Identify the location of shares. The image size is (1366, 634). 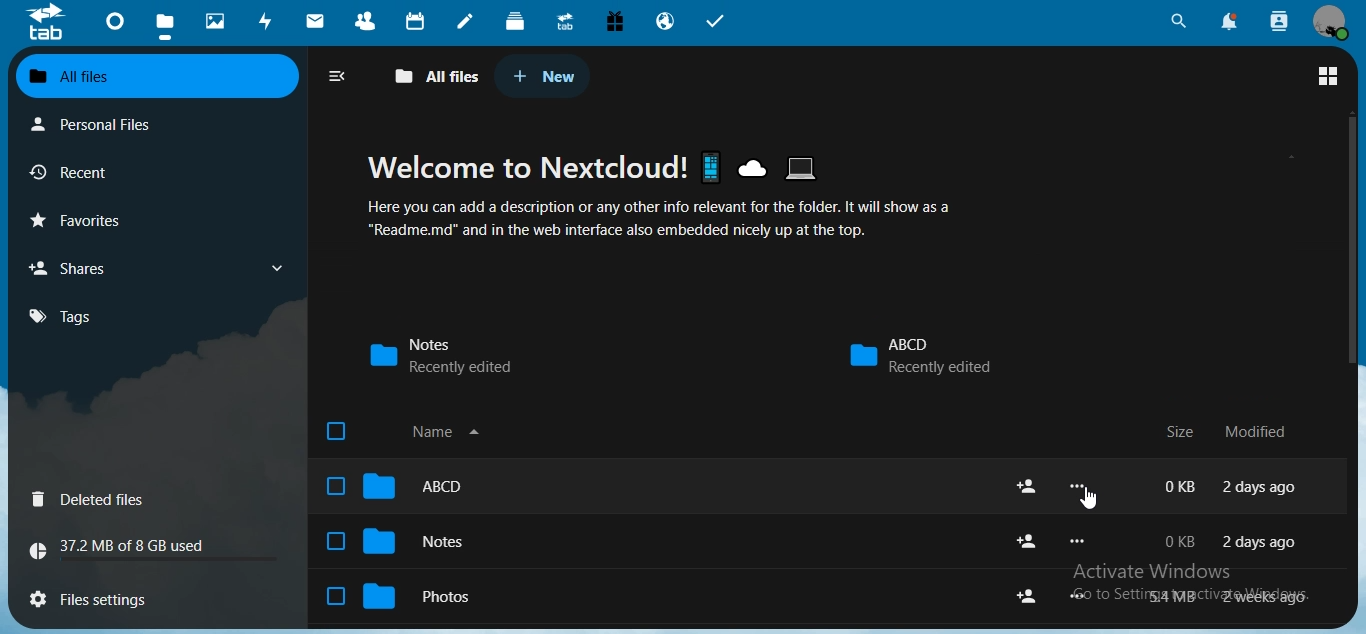
(74, 268).